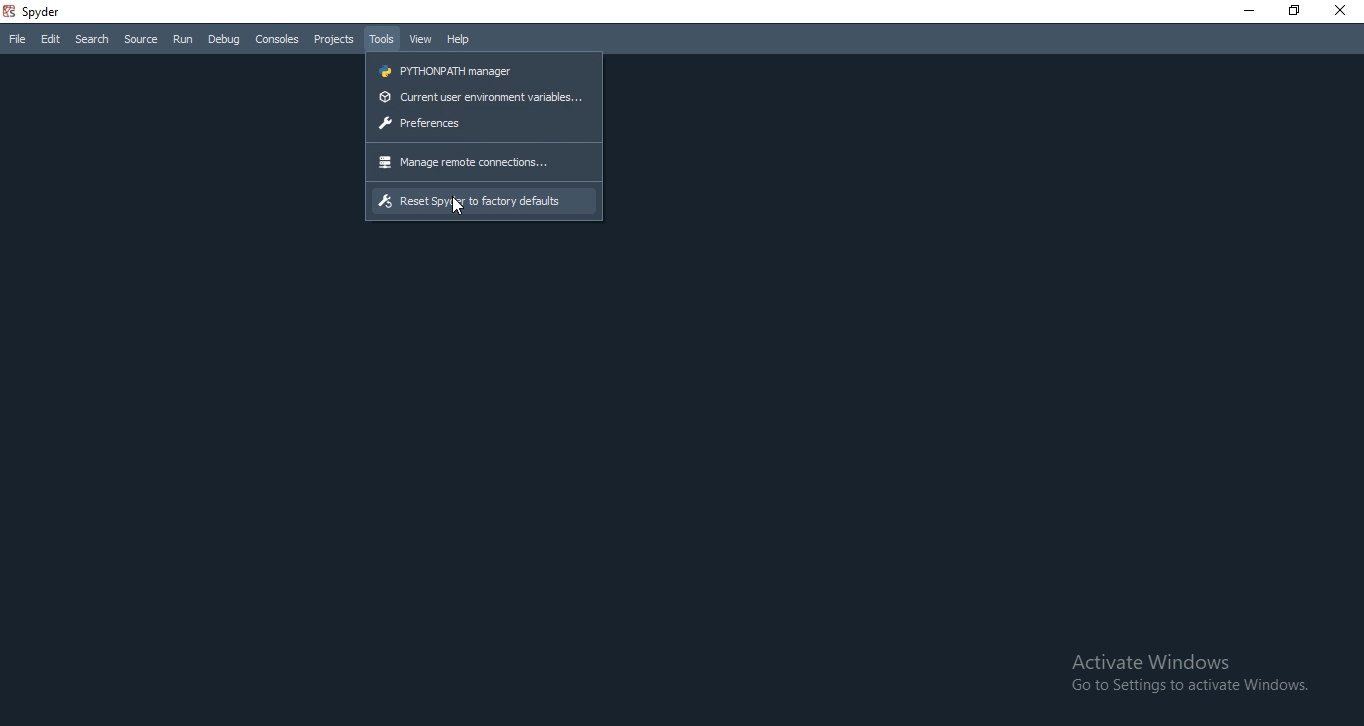  I want to click on reset spyder, so click(485, 201).